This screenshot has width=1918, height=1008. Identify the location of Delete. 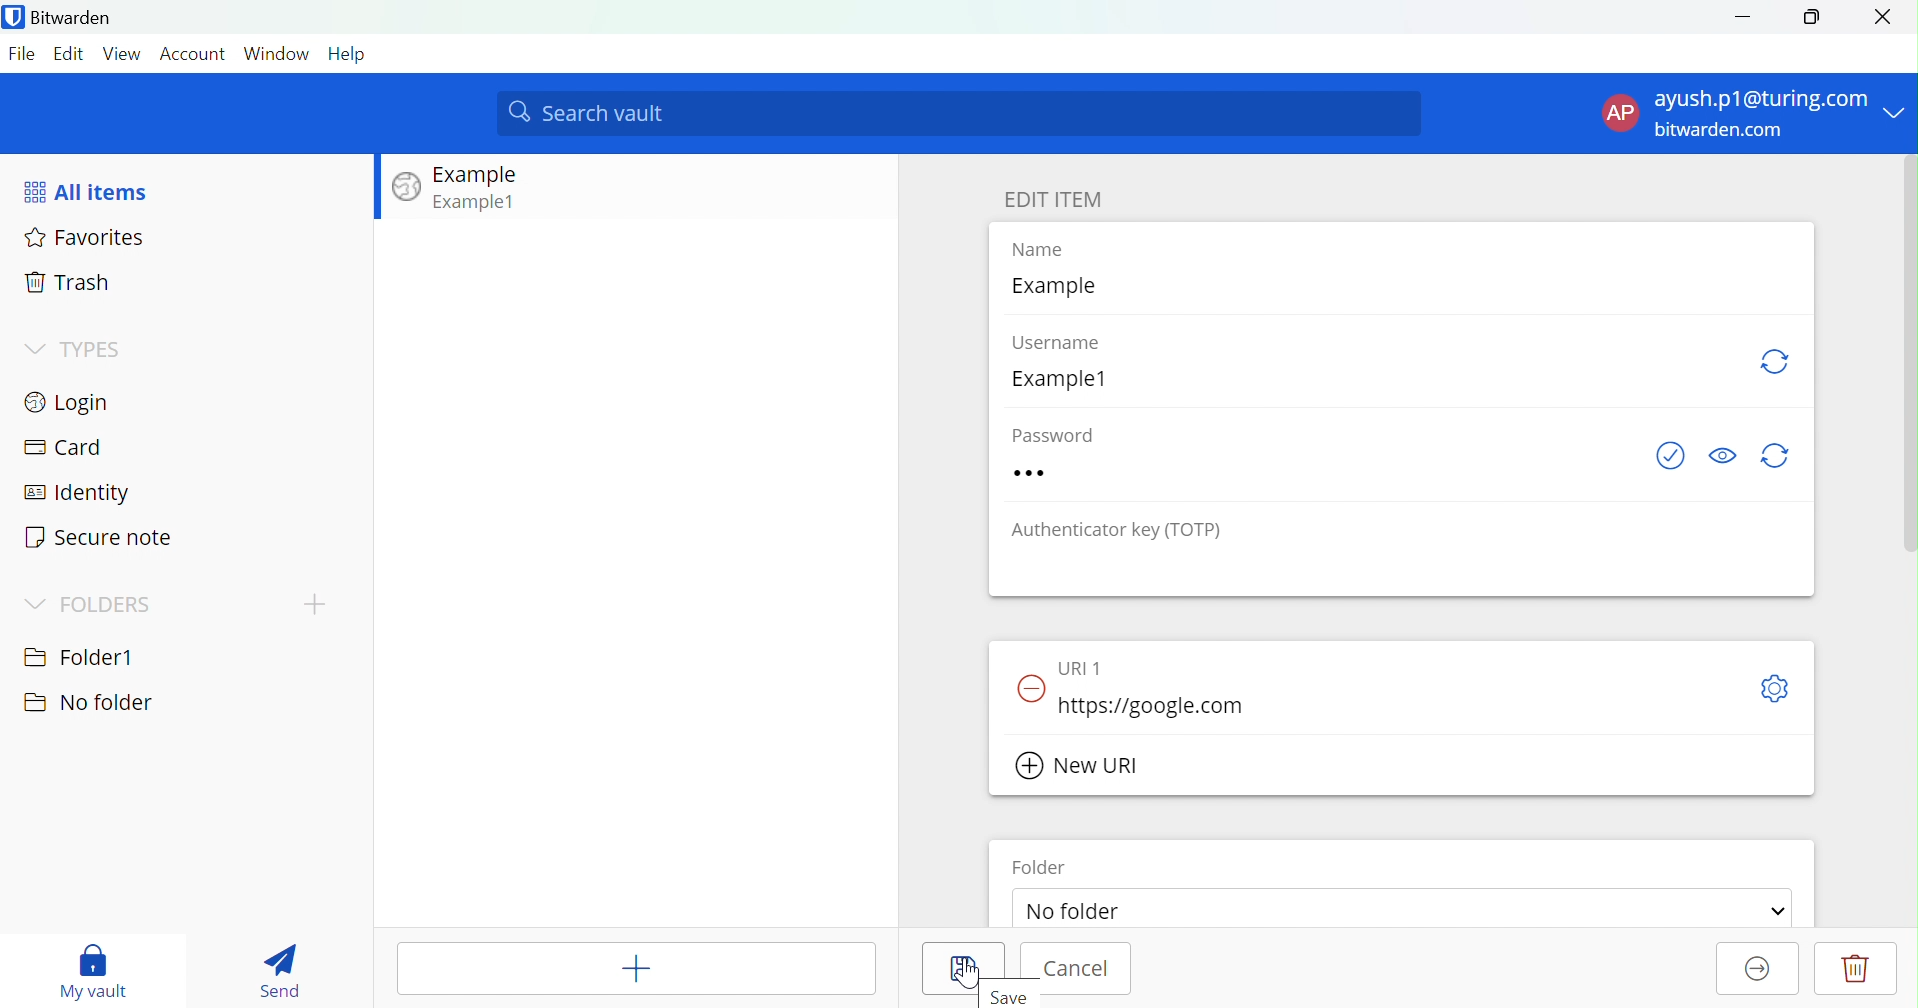
(1856, 968).